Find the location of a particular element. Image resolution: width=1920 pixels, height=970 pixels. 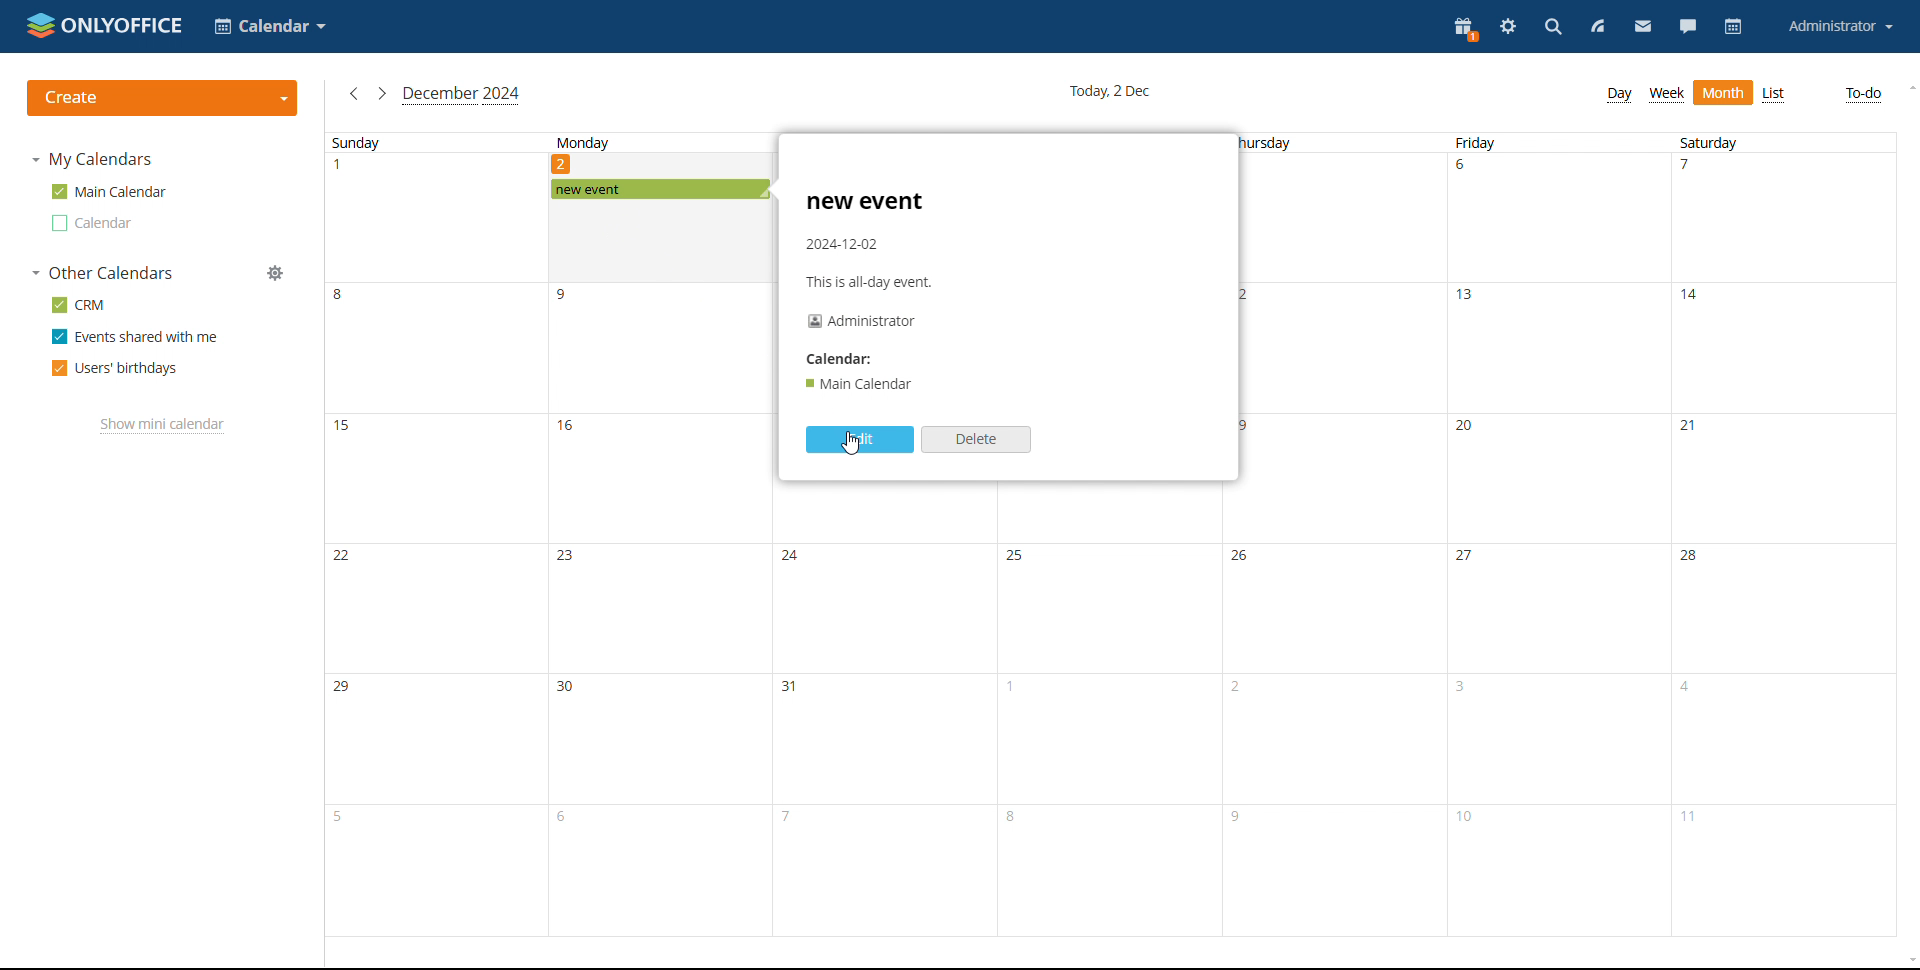

show mini calendar is located at coordinates (163, 425).